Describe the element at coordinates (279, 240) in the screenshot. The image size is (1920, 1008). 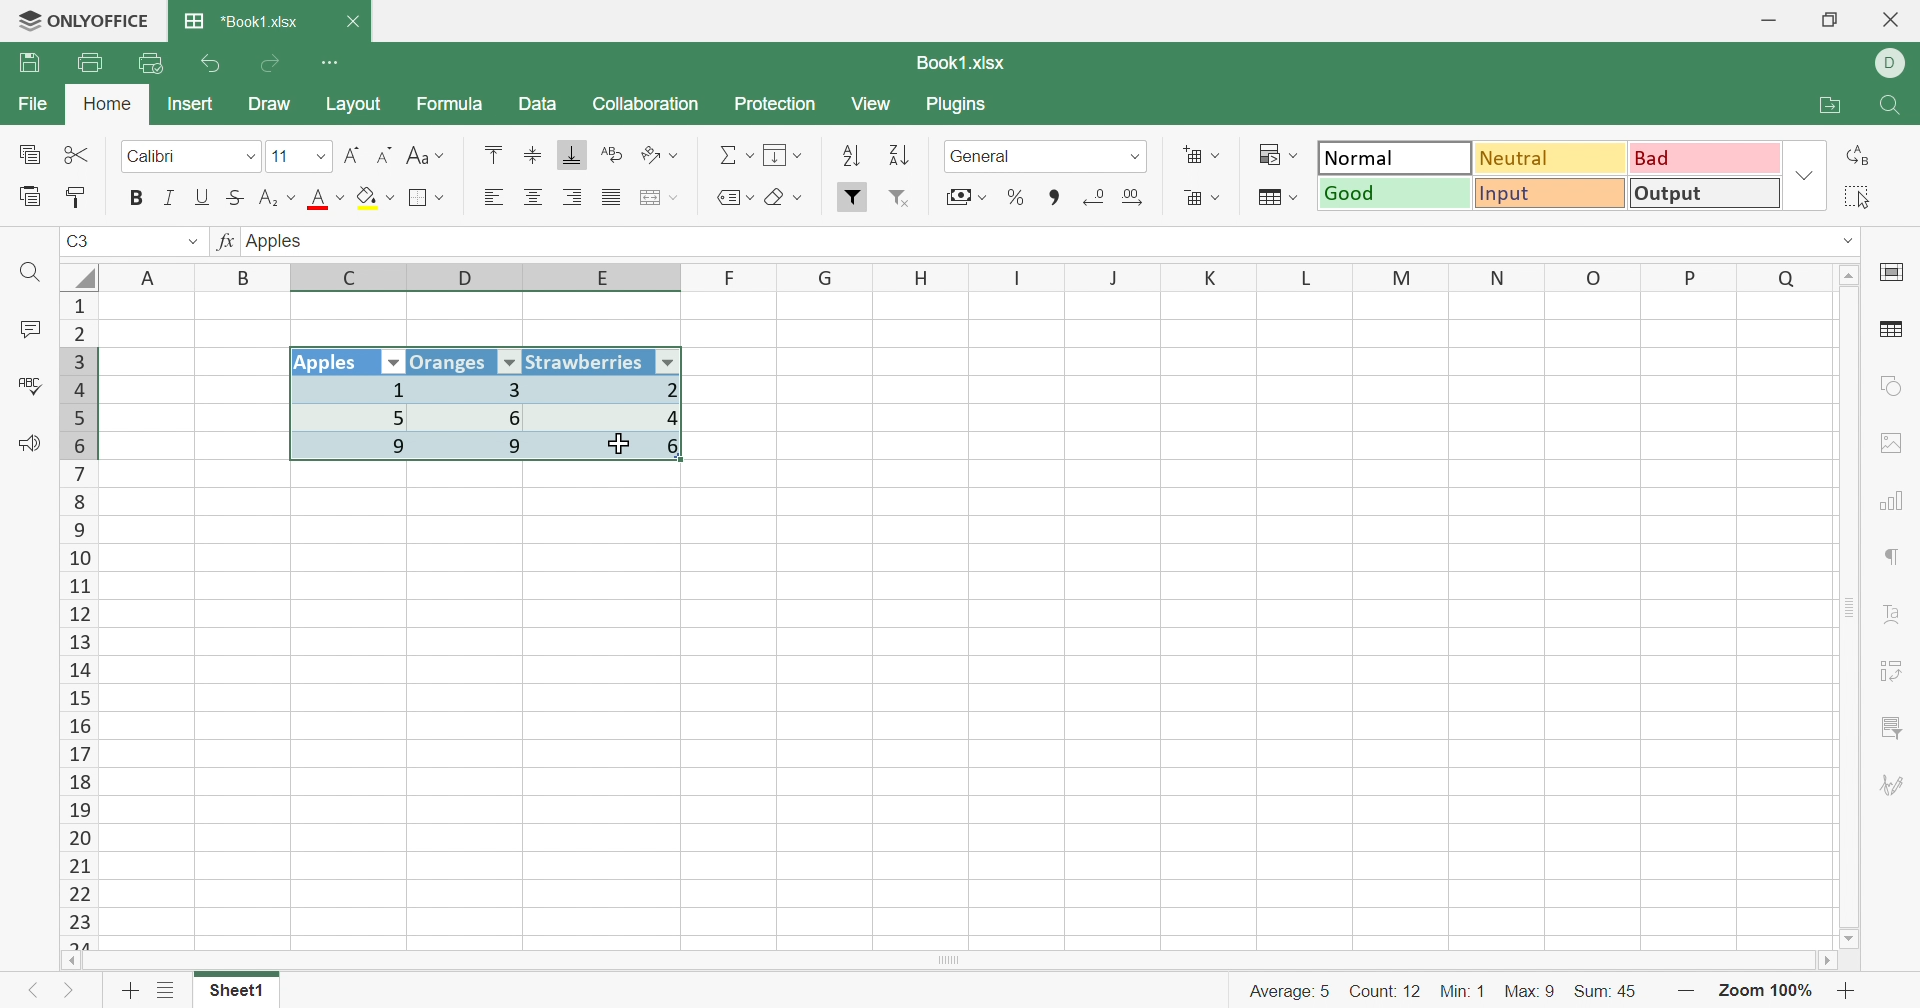
I see `Apples` at that location.